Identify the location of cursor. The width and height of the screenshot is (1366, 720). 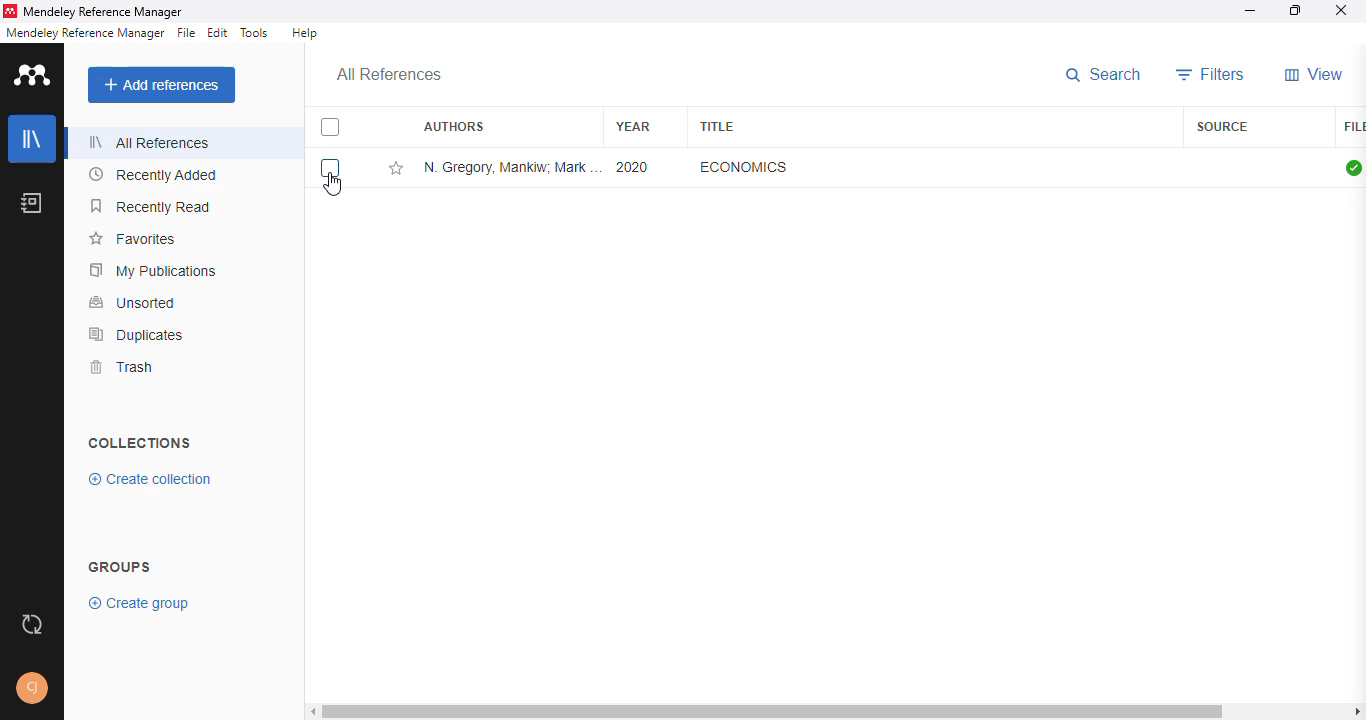
(333, 184).